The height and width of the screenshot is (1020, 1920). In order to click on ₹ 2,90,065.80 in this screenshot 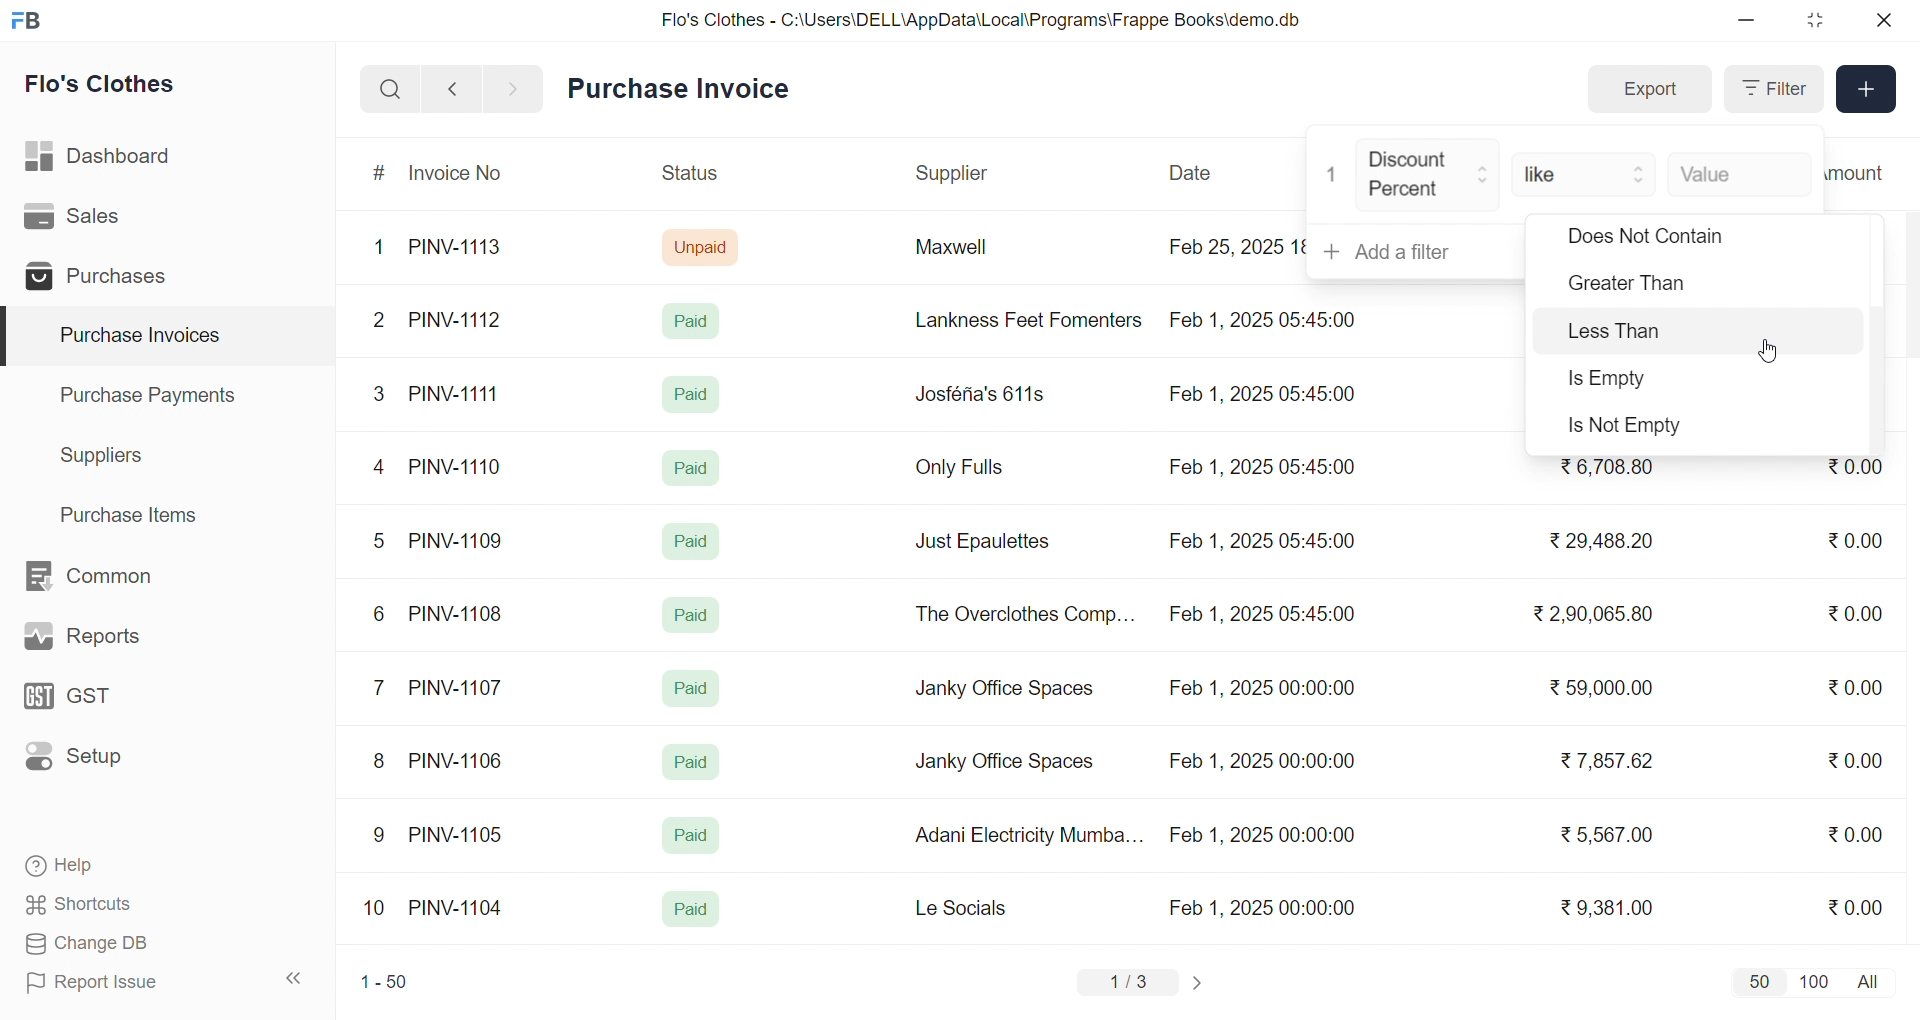, I will do `click(1595, 615)`.